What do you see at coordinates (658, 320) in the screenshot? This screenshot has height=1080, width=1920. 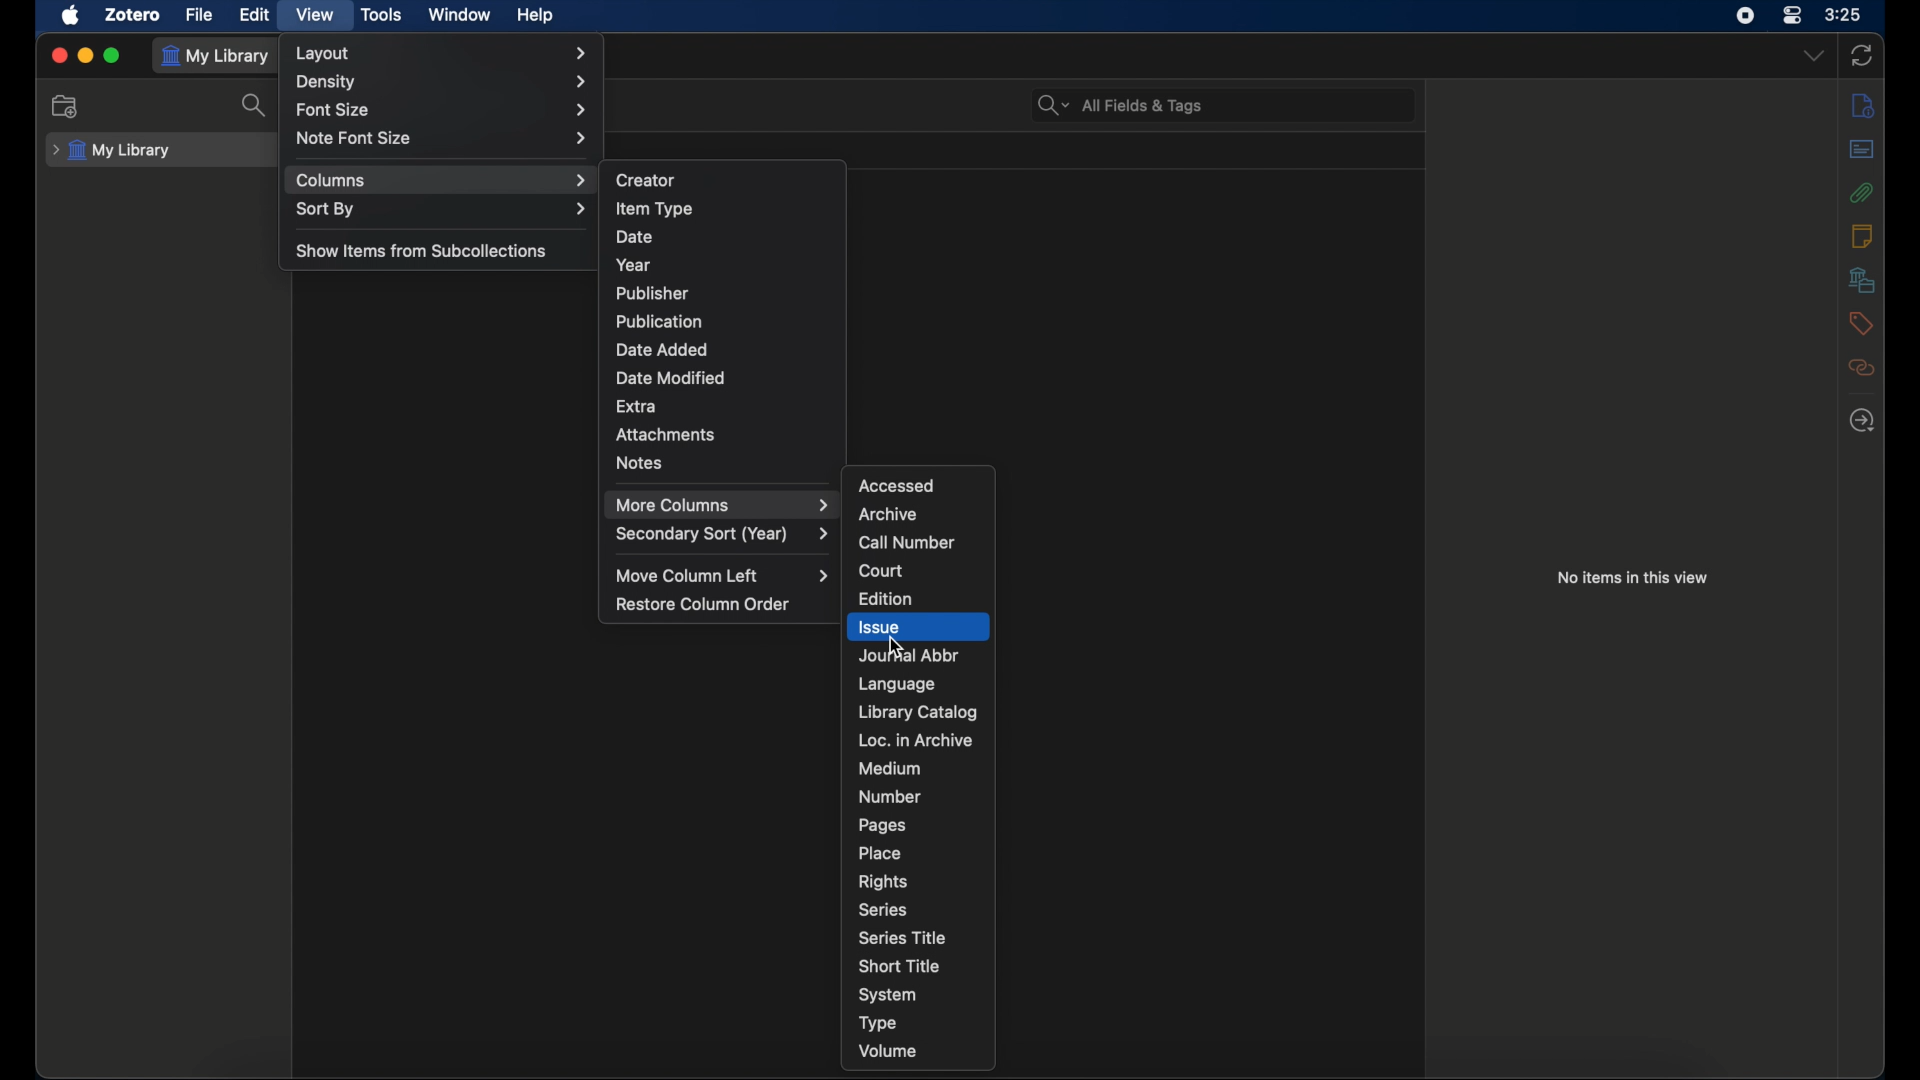 I see `publication` at bounding box center [658, 320].